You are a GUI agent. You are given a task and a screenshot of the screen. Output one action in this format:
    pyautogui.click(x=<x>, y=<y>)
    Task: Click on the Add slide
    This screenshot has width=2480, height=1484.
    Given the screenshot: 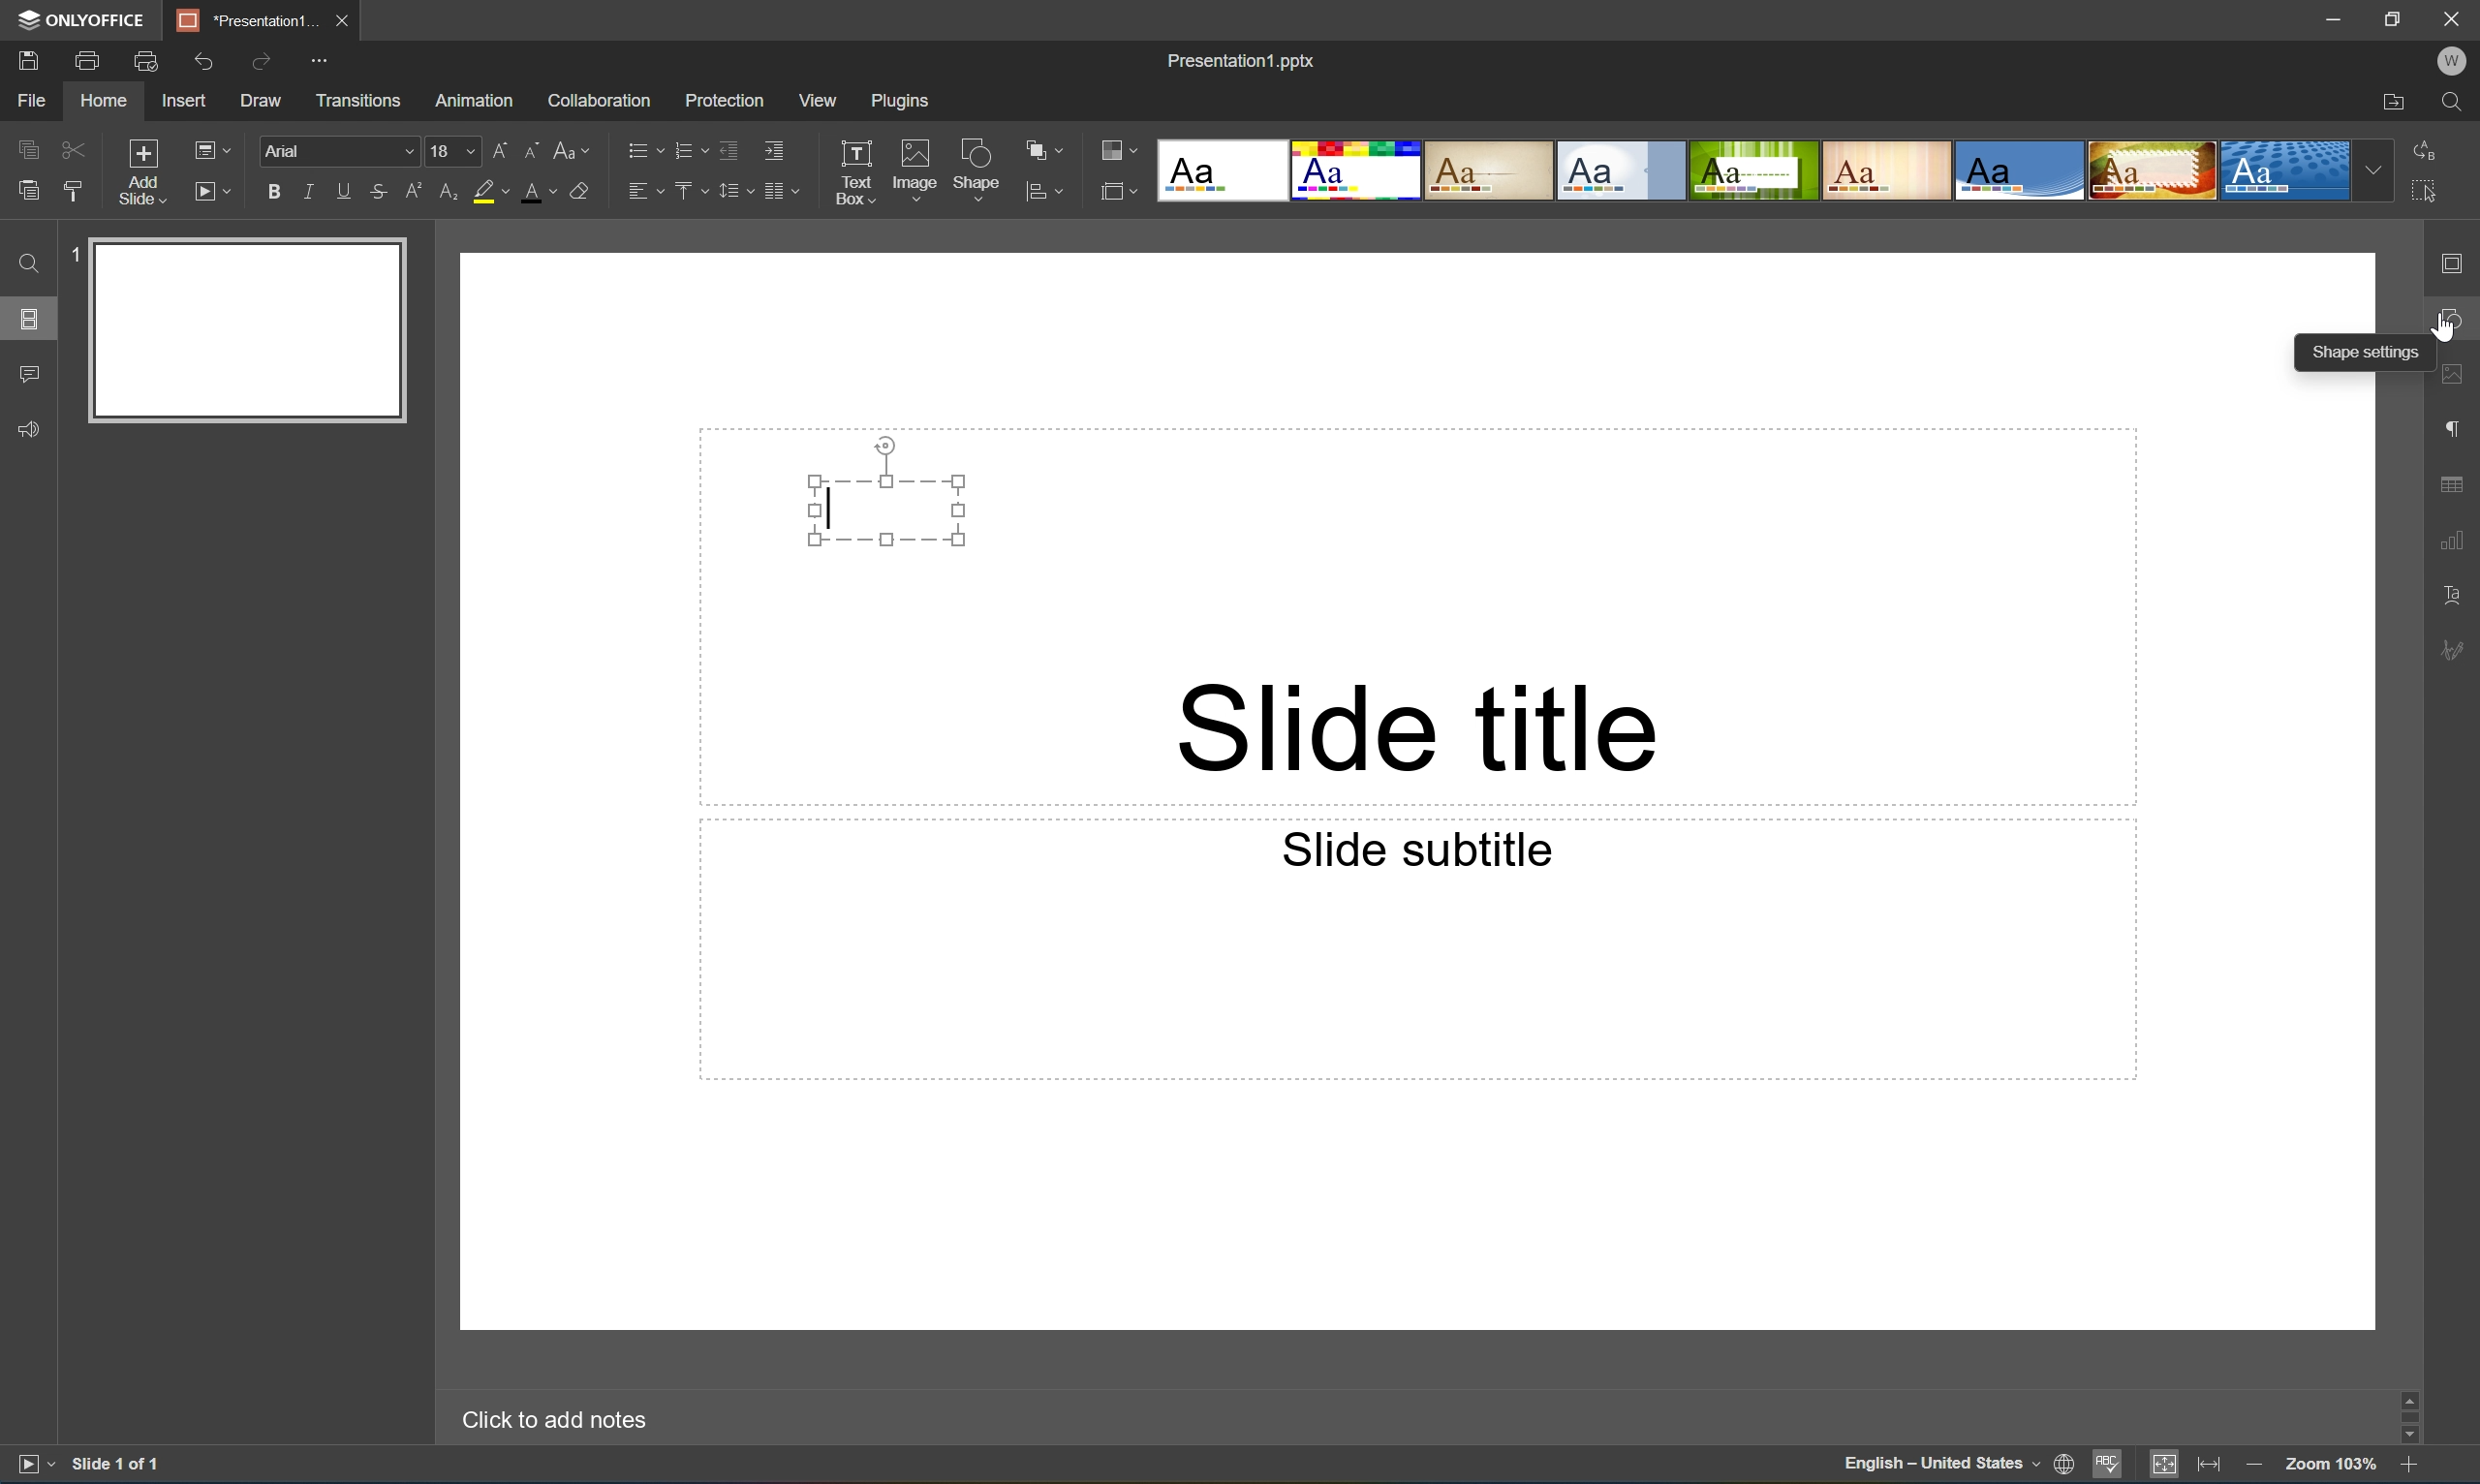 What is the action you would take?
    pyautogui.click(x=138, y=173)
    